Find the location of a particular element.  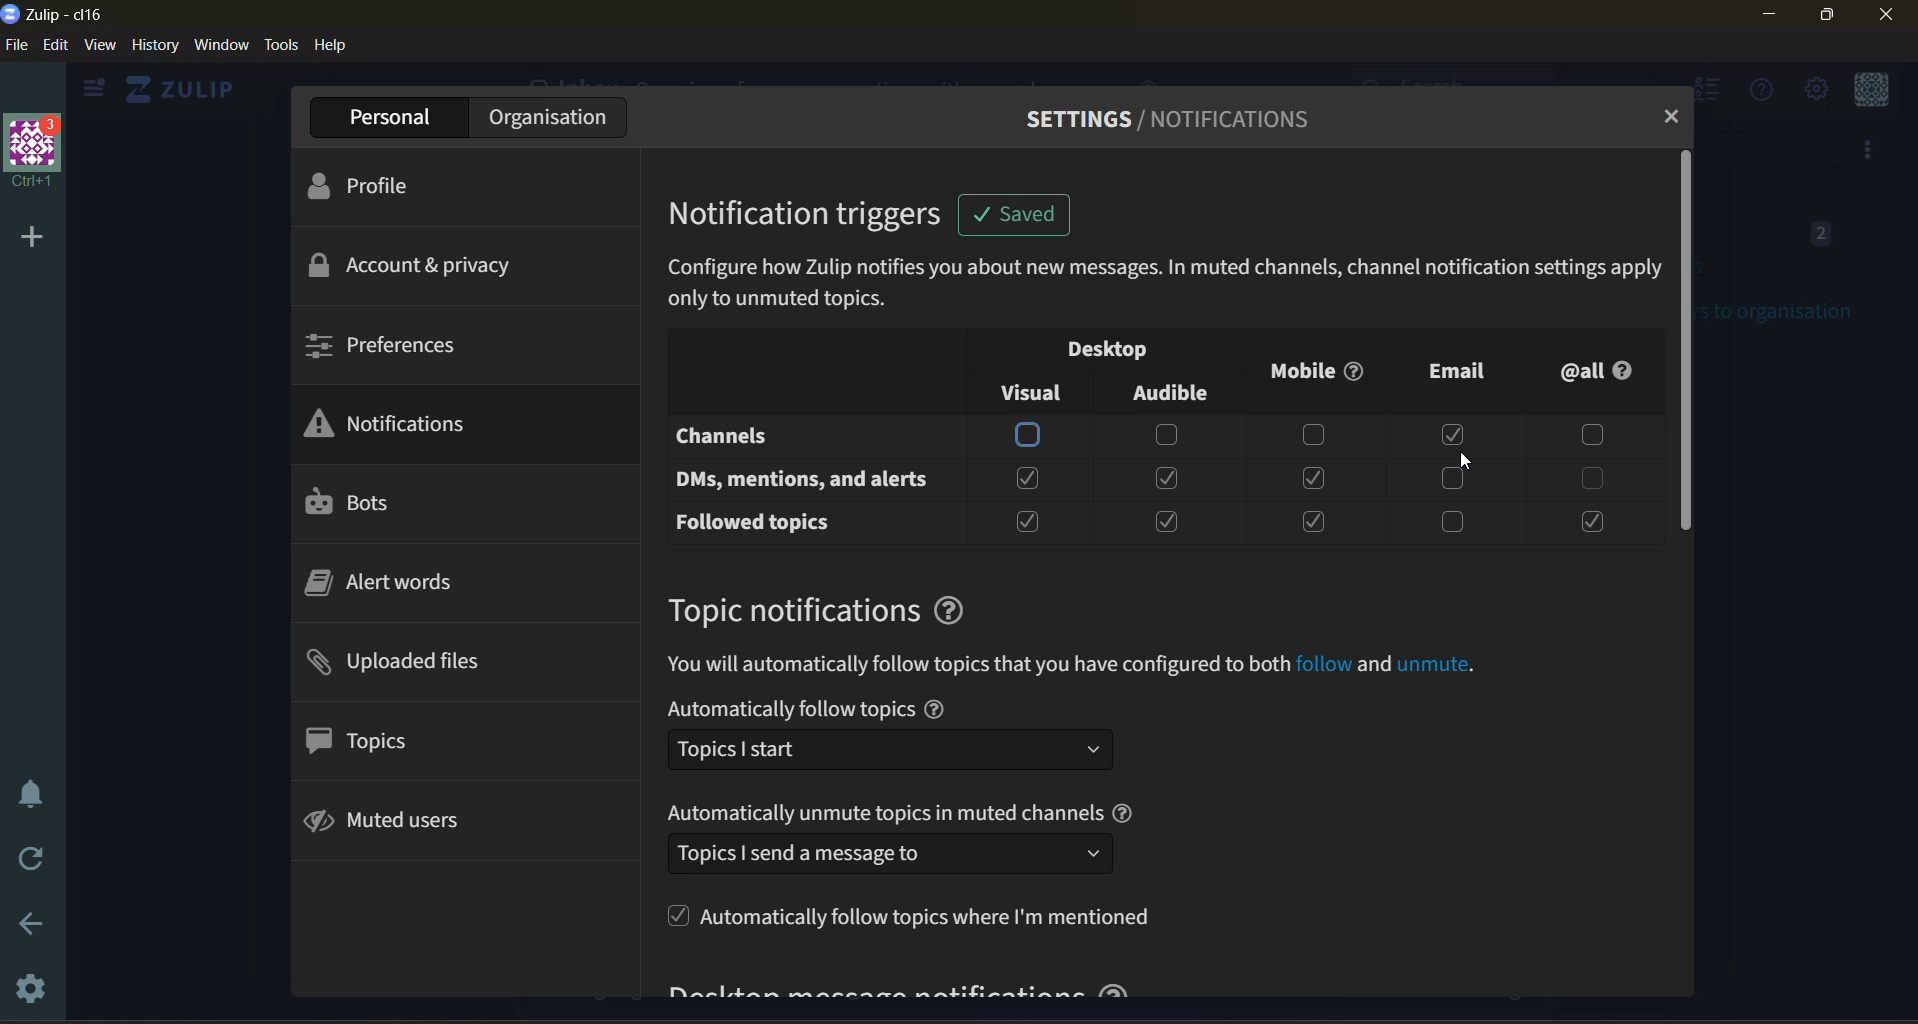

text is located at coordinates (977, 665).